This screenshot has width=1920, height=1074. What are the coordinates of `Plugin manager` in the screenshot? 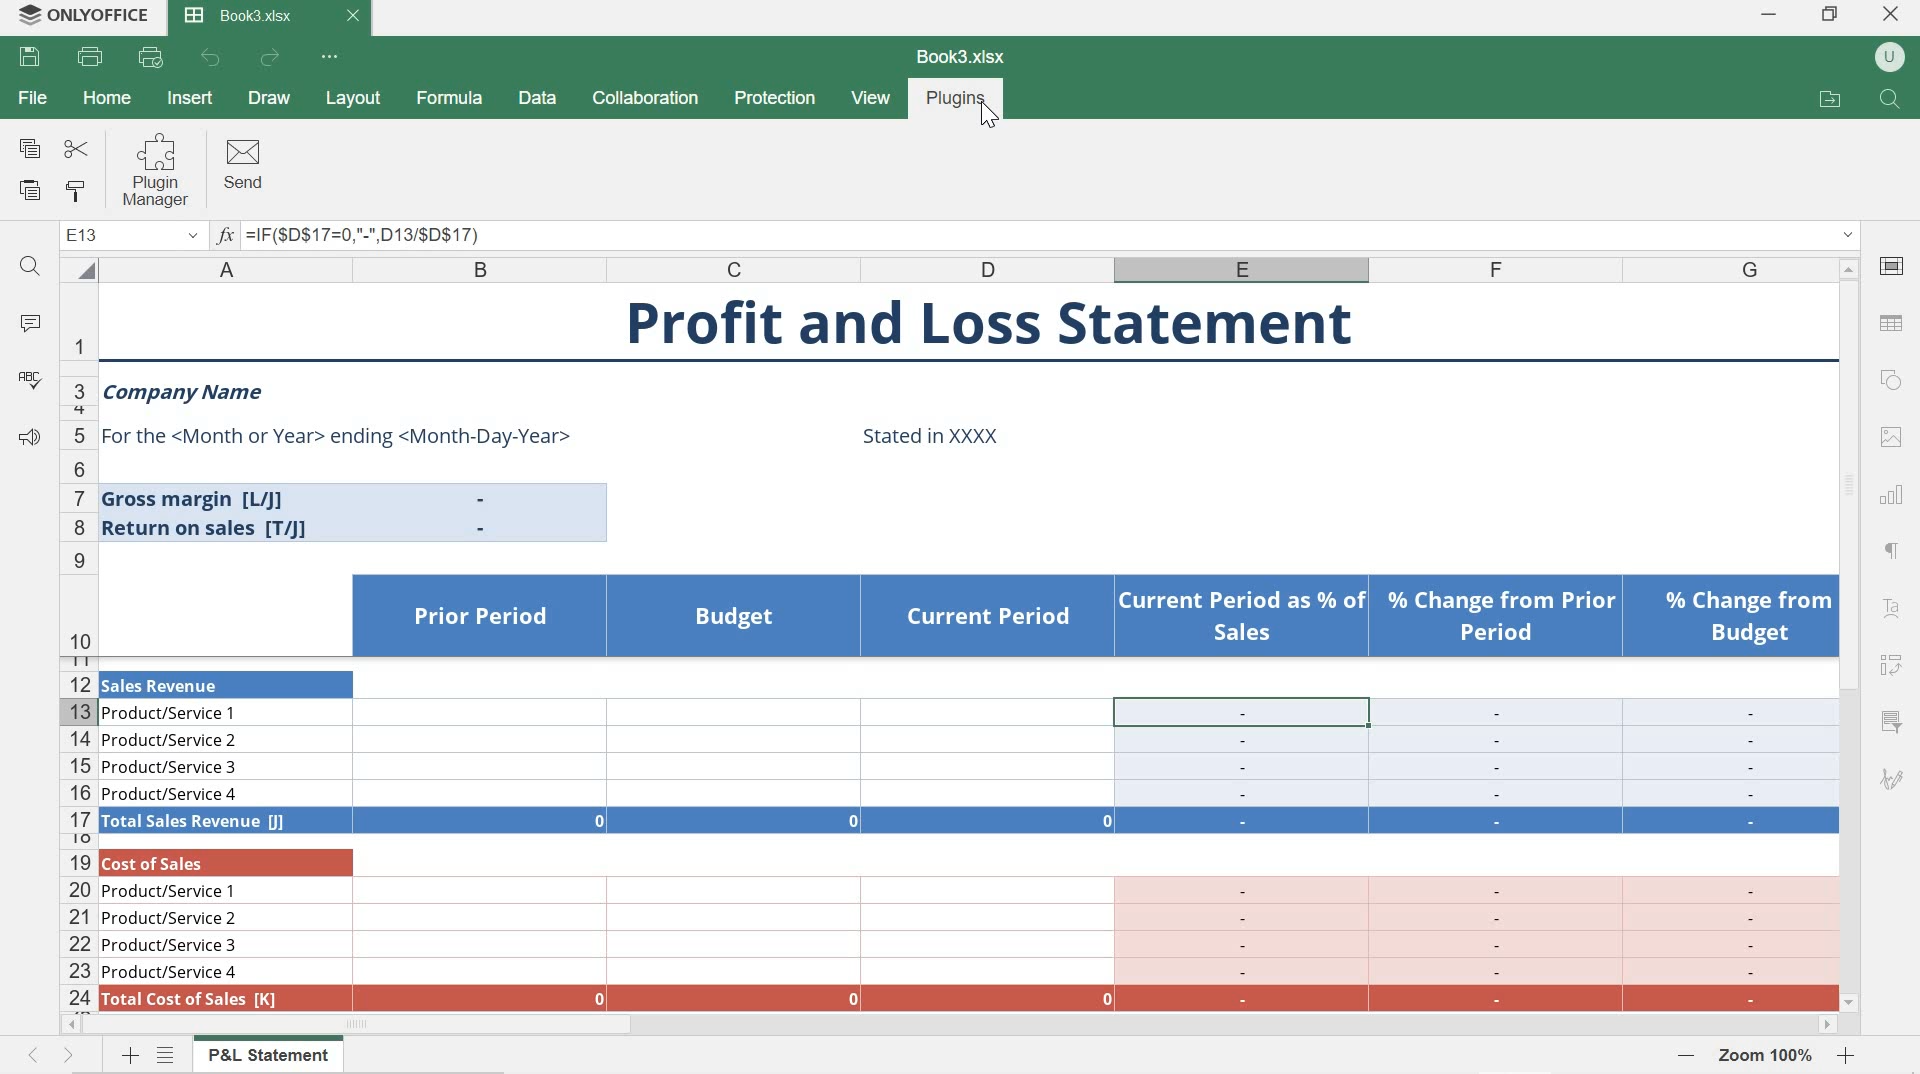 It's located at (163, 171).